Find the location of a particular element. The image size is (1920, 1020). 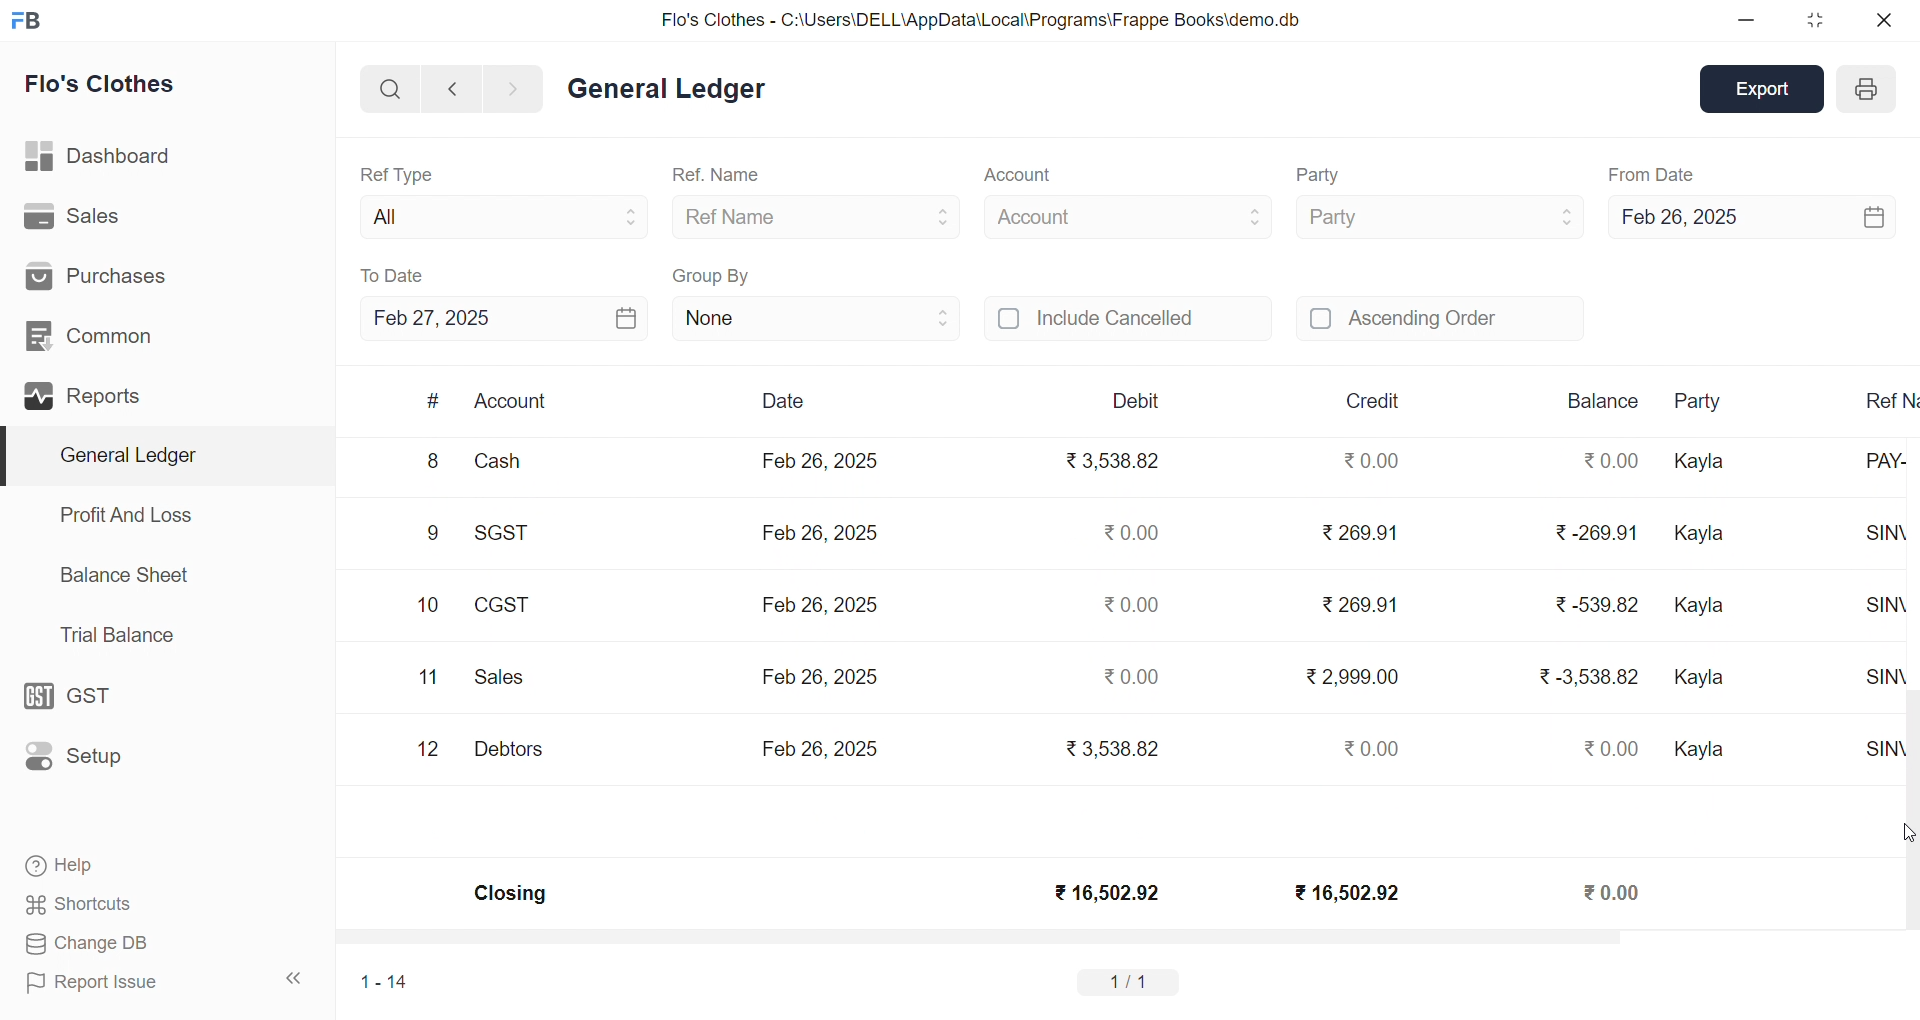

RESIZE is located at coordinates (1811, 20).